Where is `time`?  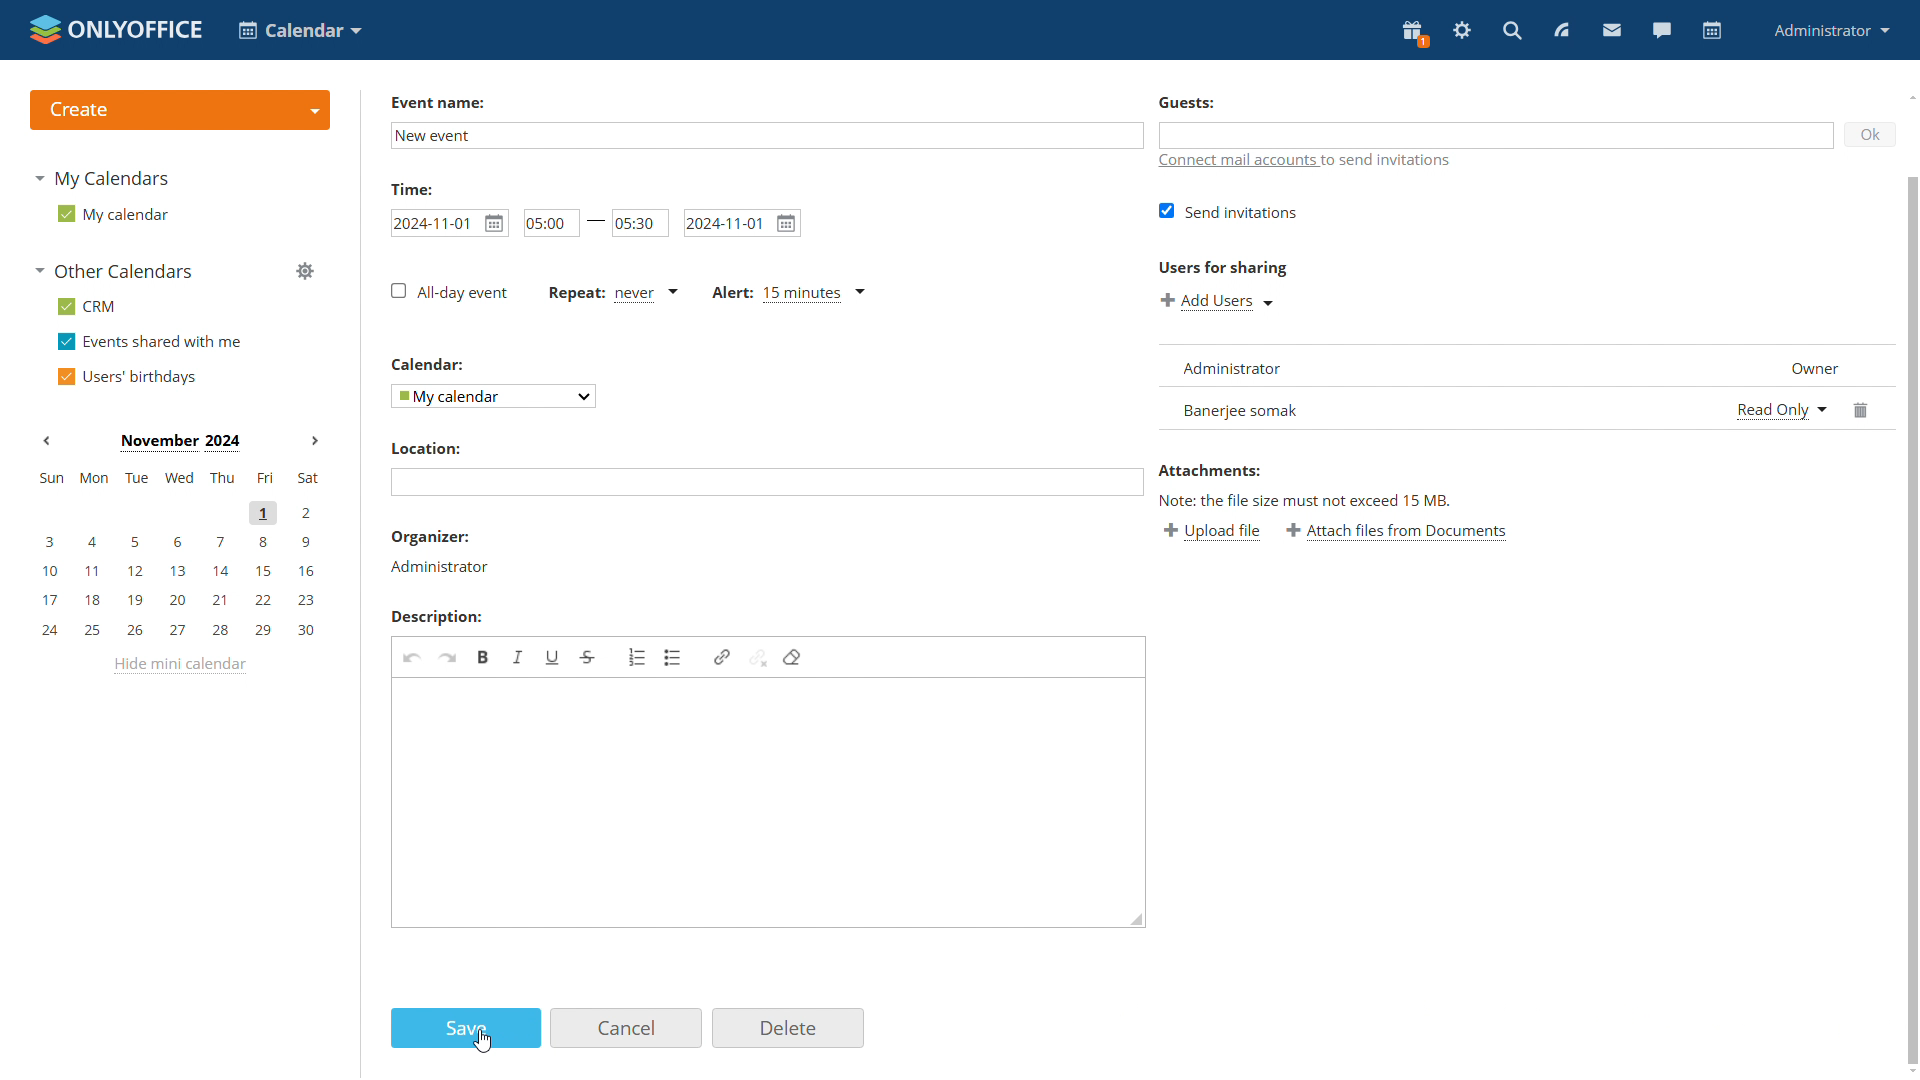 time is located at coordinates (412, 187).